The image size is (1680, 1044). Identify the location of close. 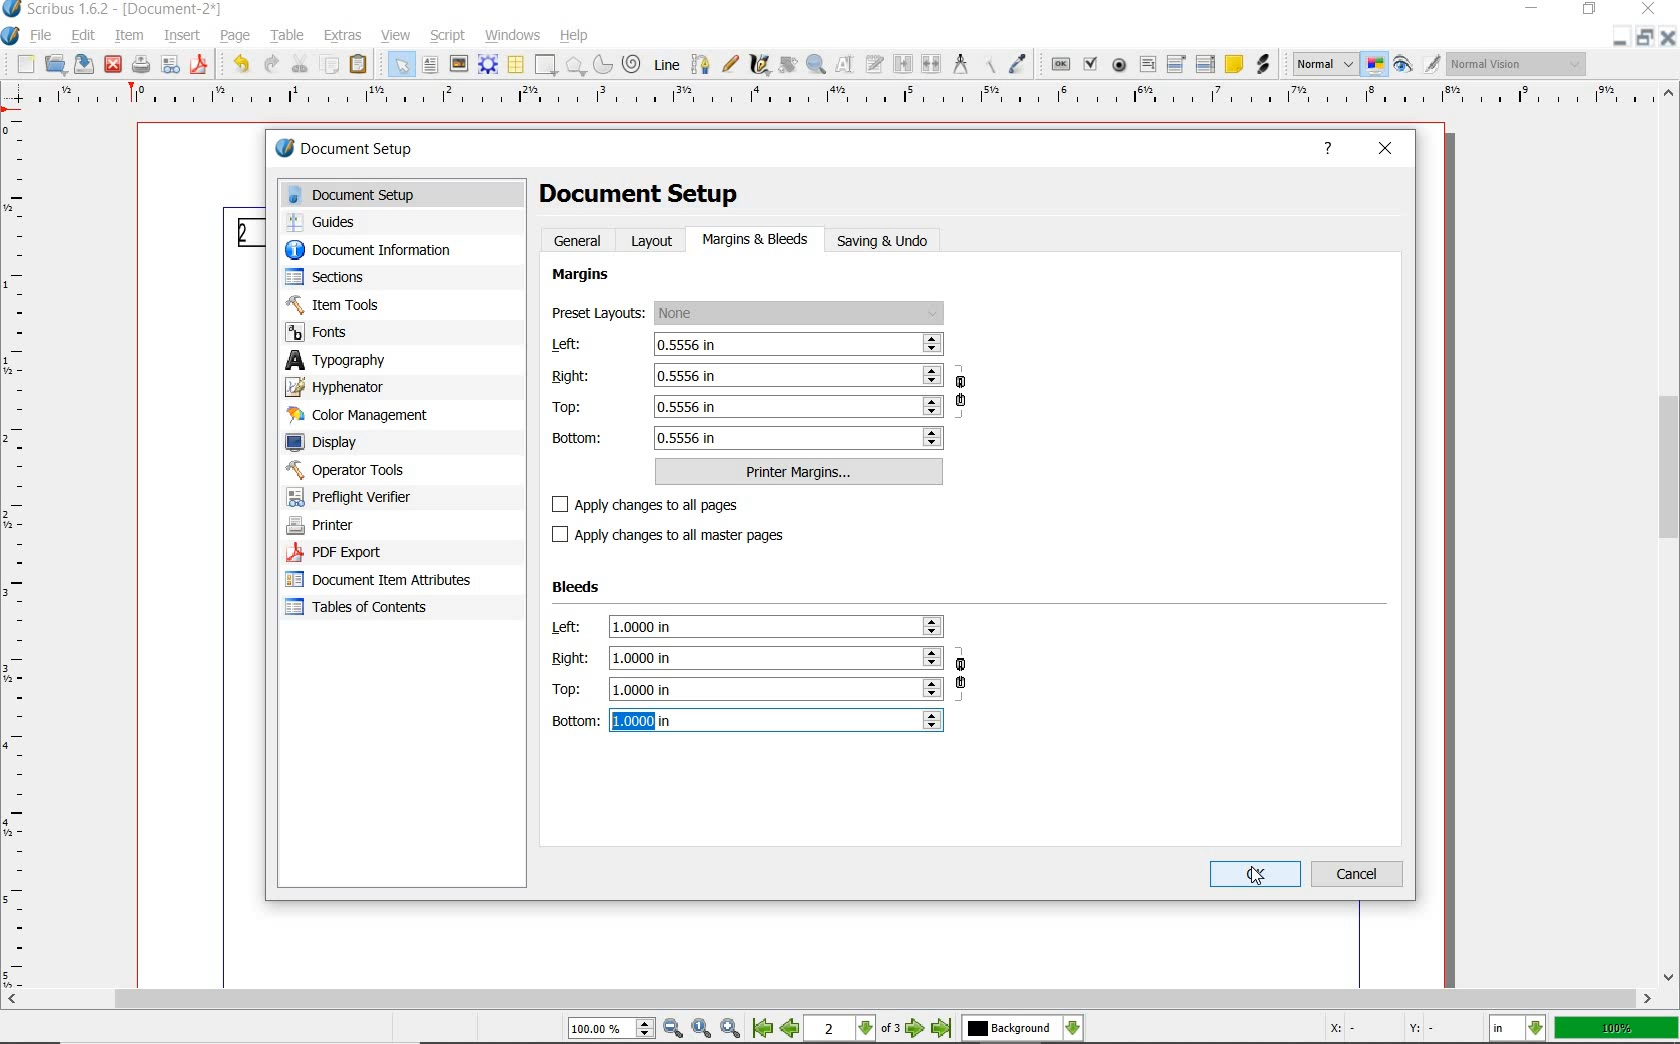
(1388, 146).